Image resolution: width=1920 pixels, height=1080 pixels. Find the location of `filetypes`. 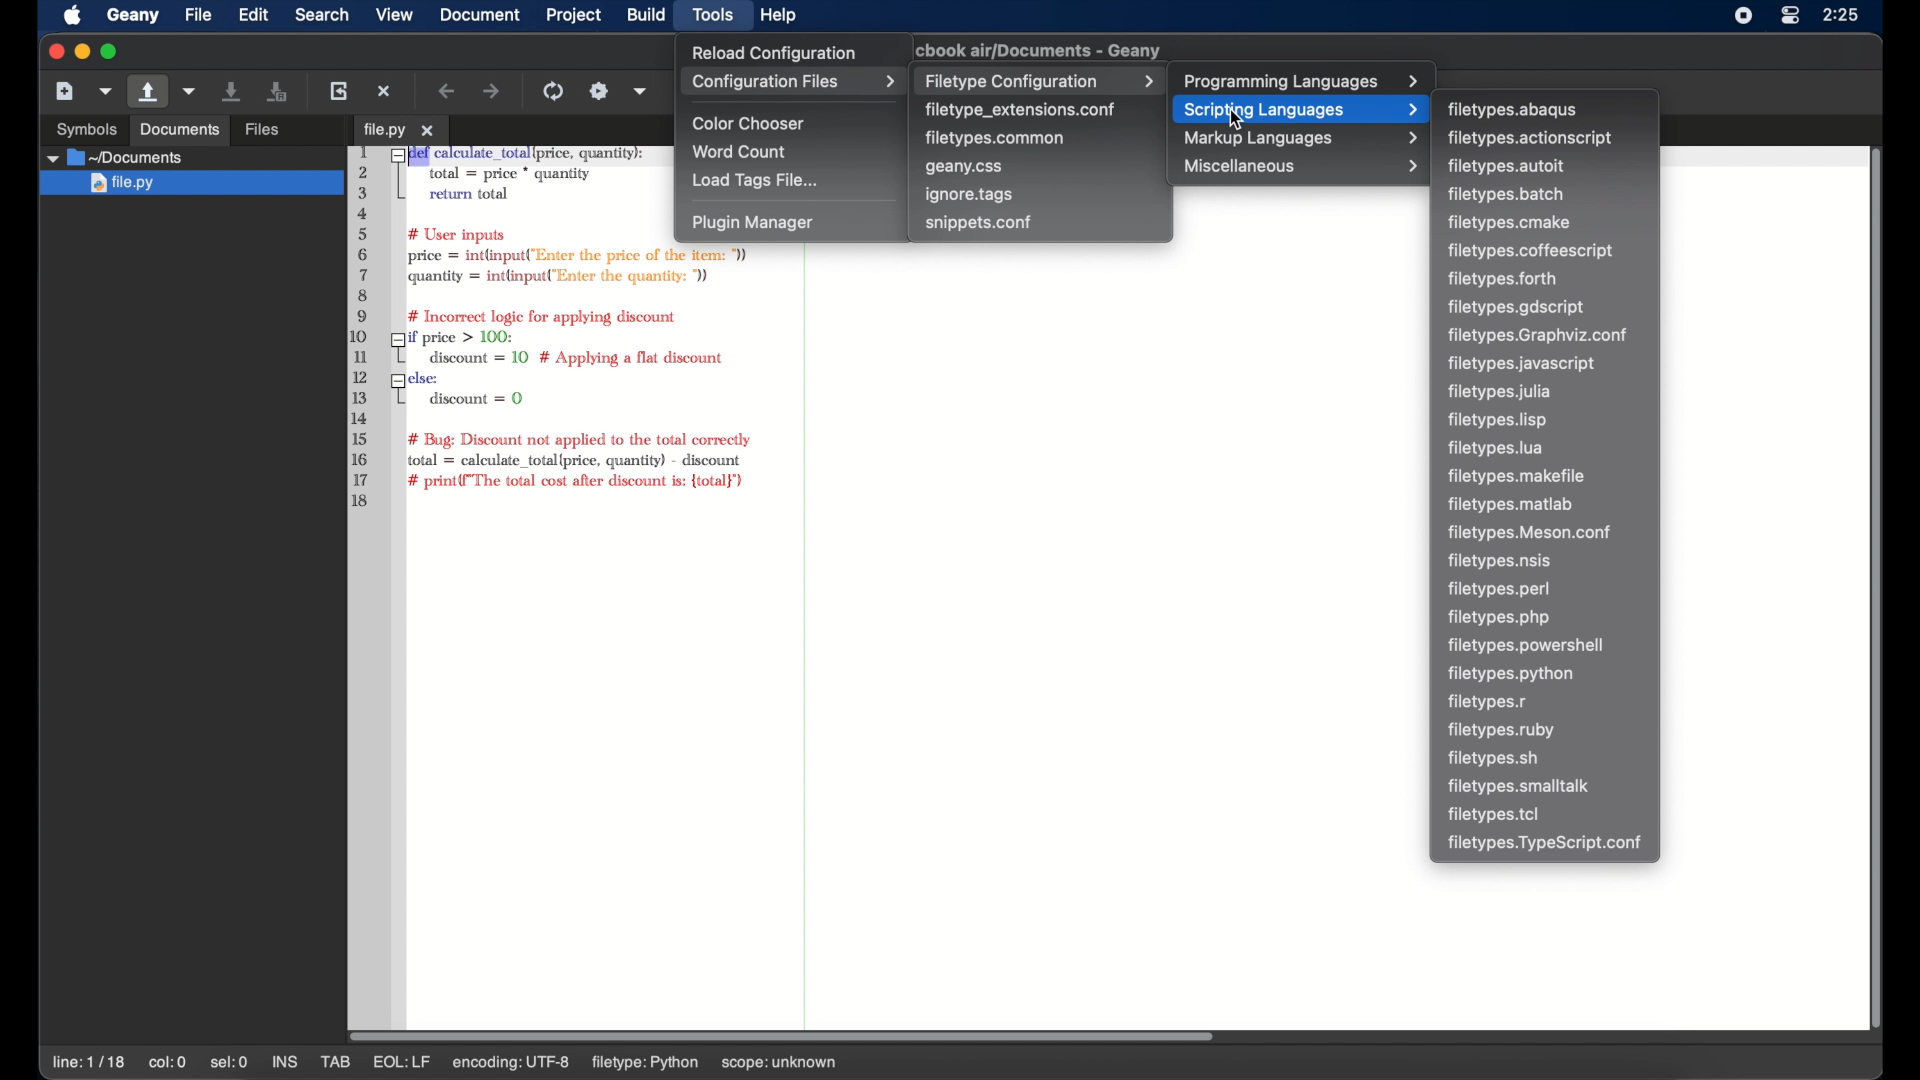

filetypes is located at coordinates (1502, 731).